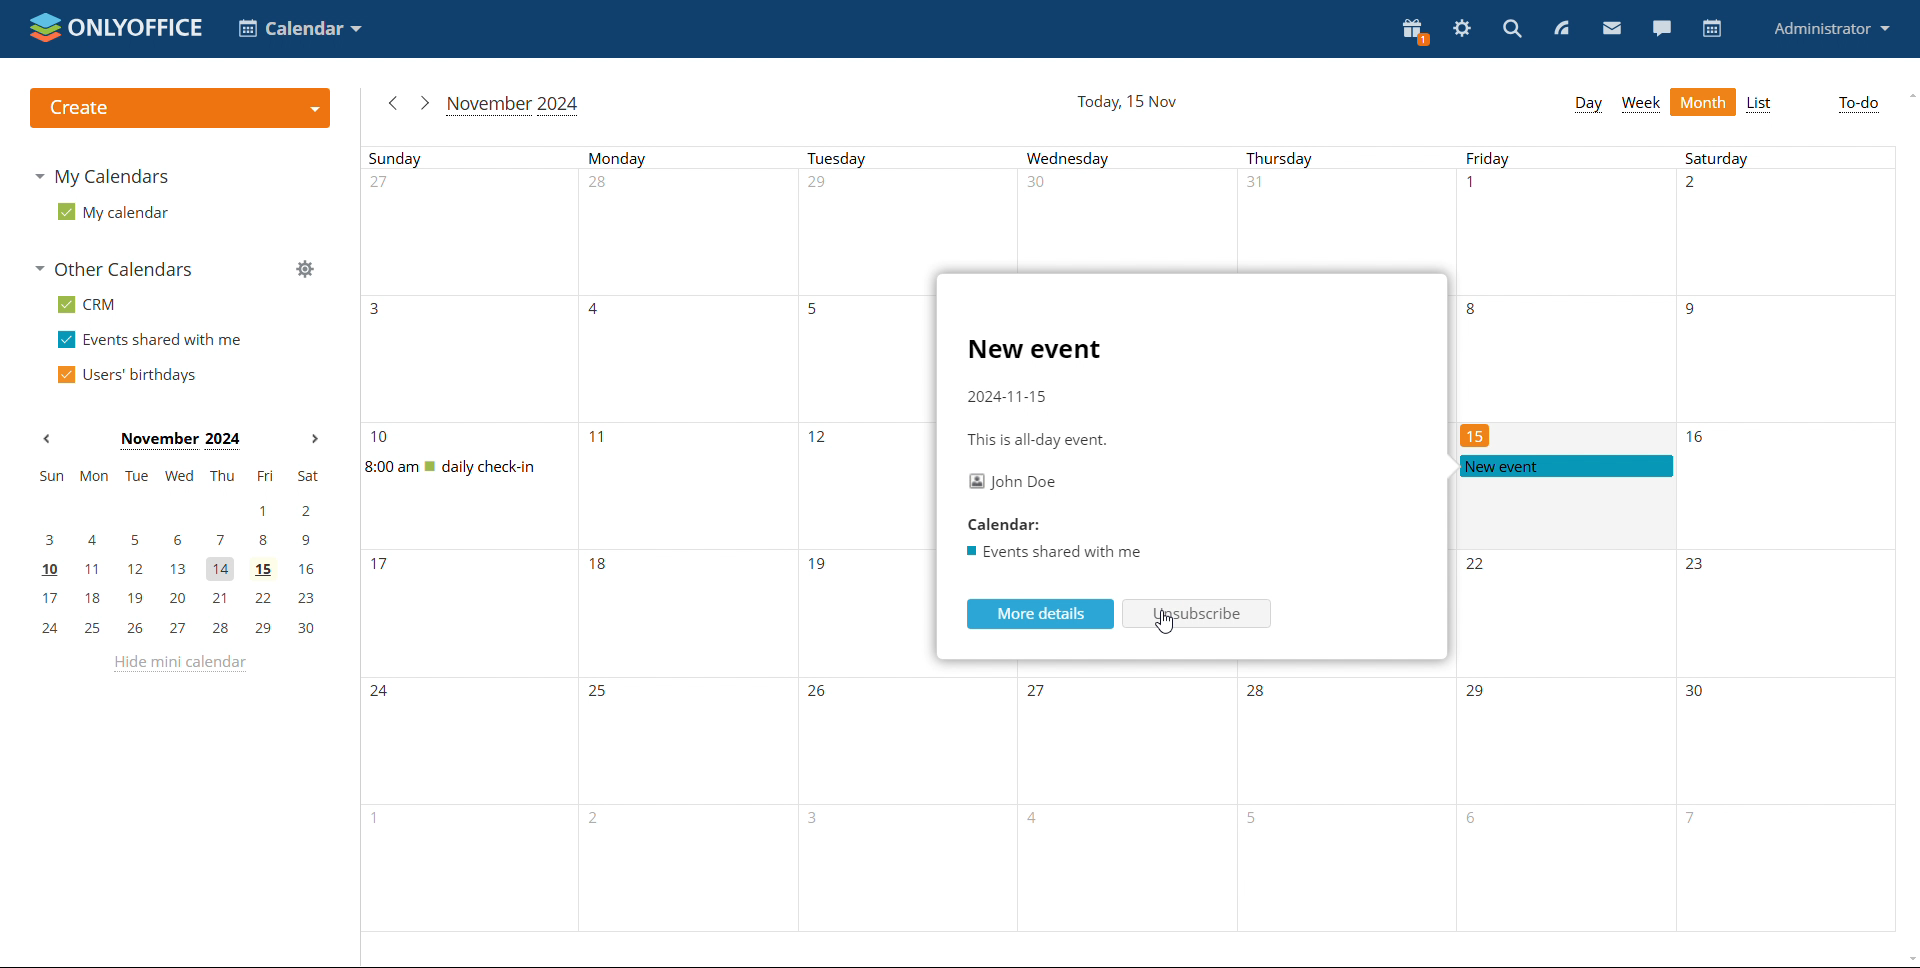 The width and height of the screenshot is (1920, 968). Describe the element at coordinates (394, 101) in the screenshot. I see `previous month` at that location.